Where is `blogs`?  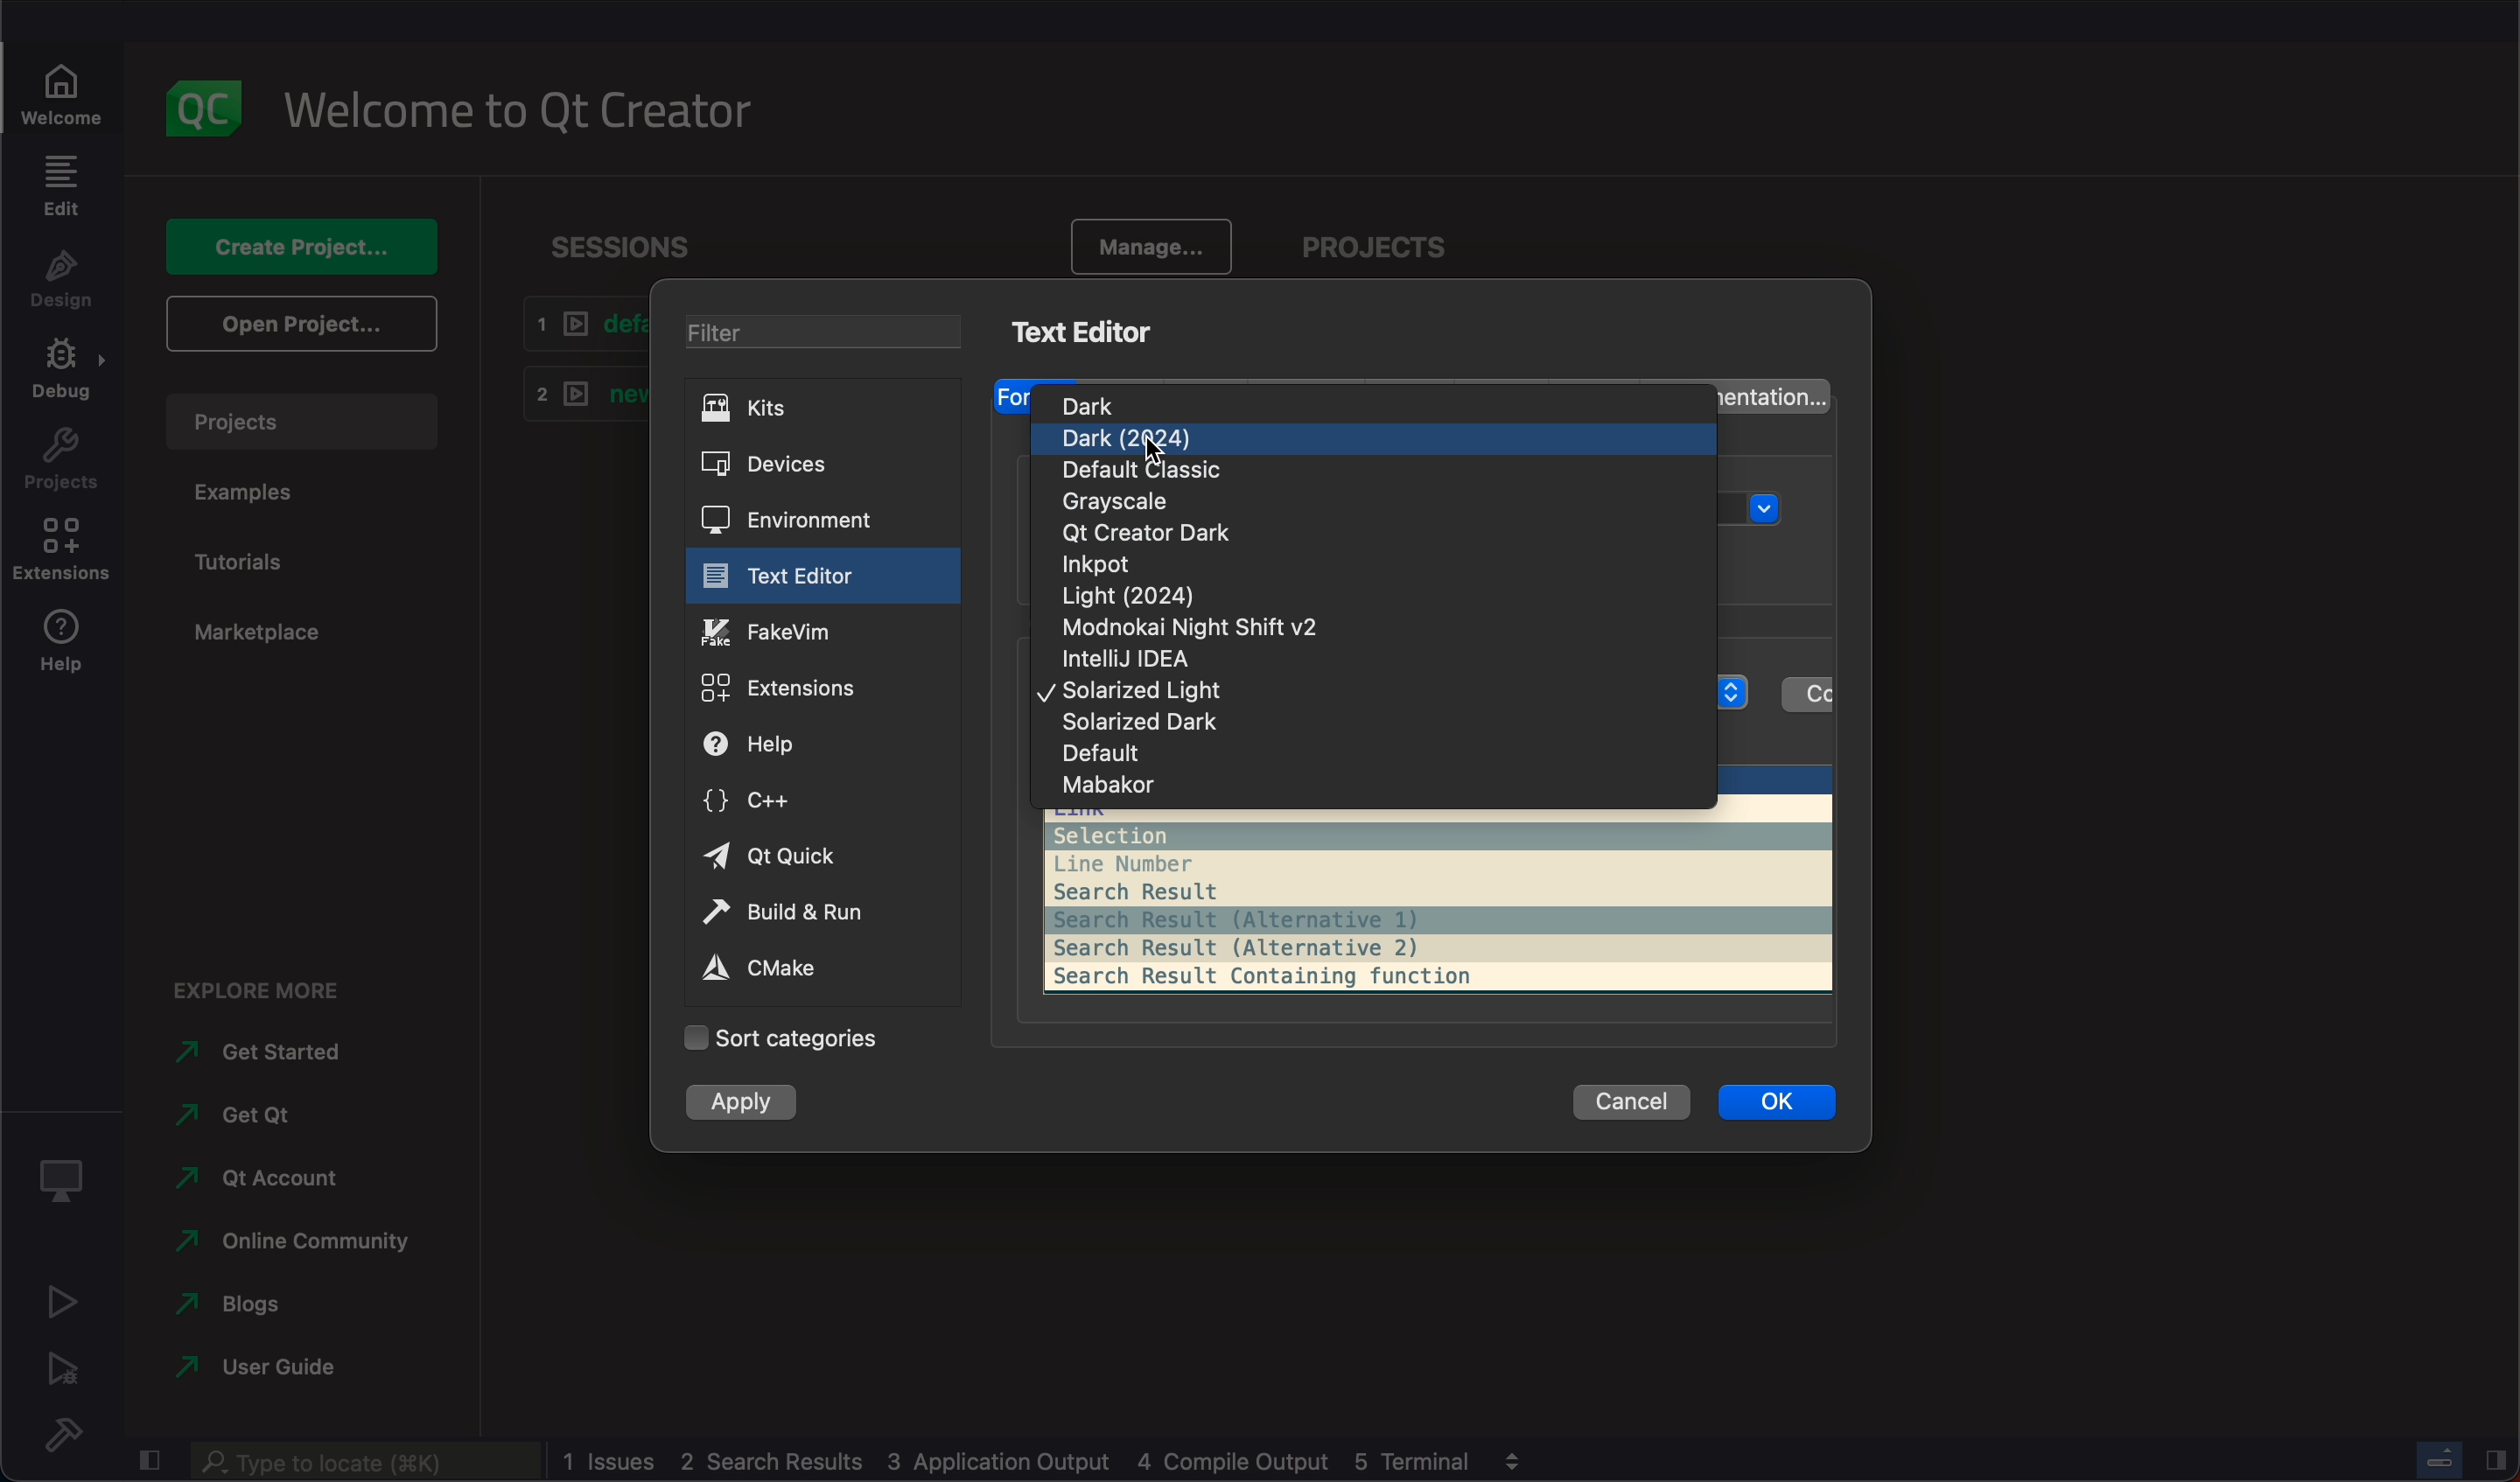 blogs is located at coordinates (230, 1306).